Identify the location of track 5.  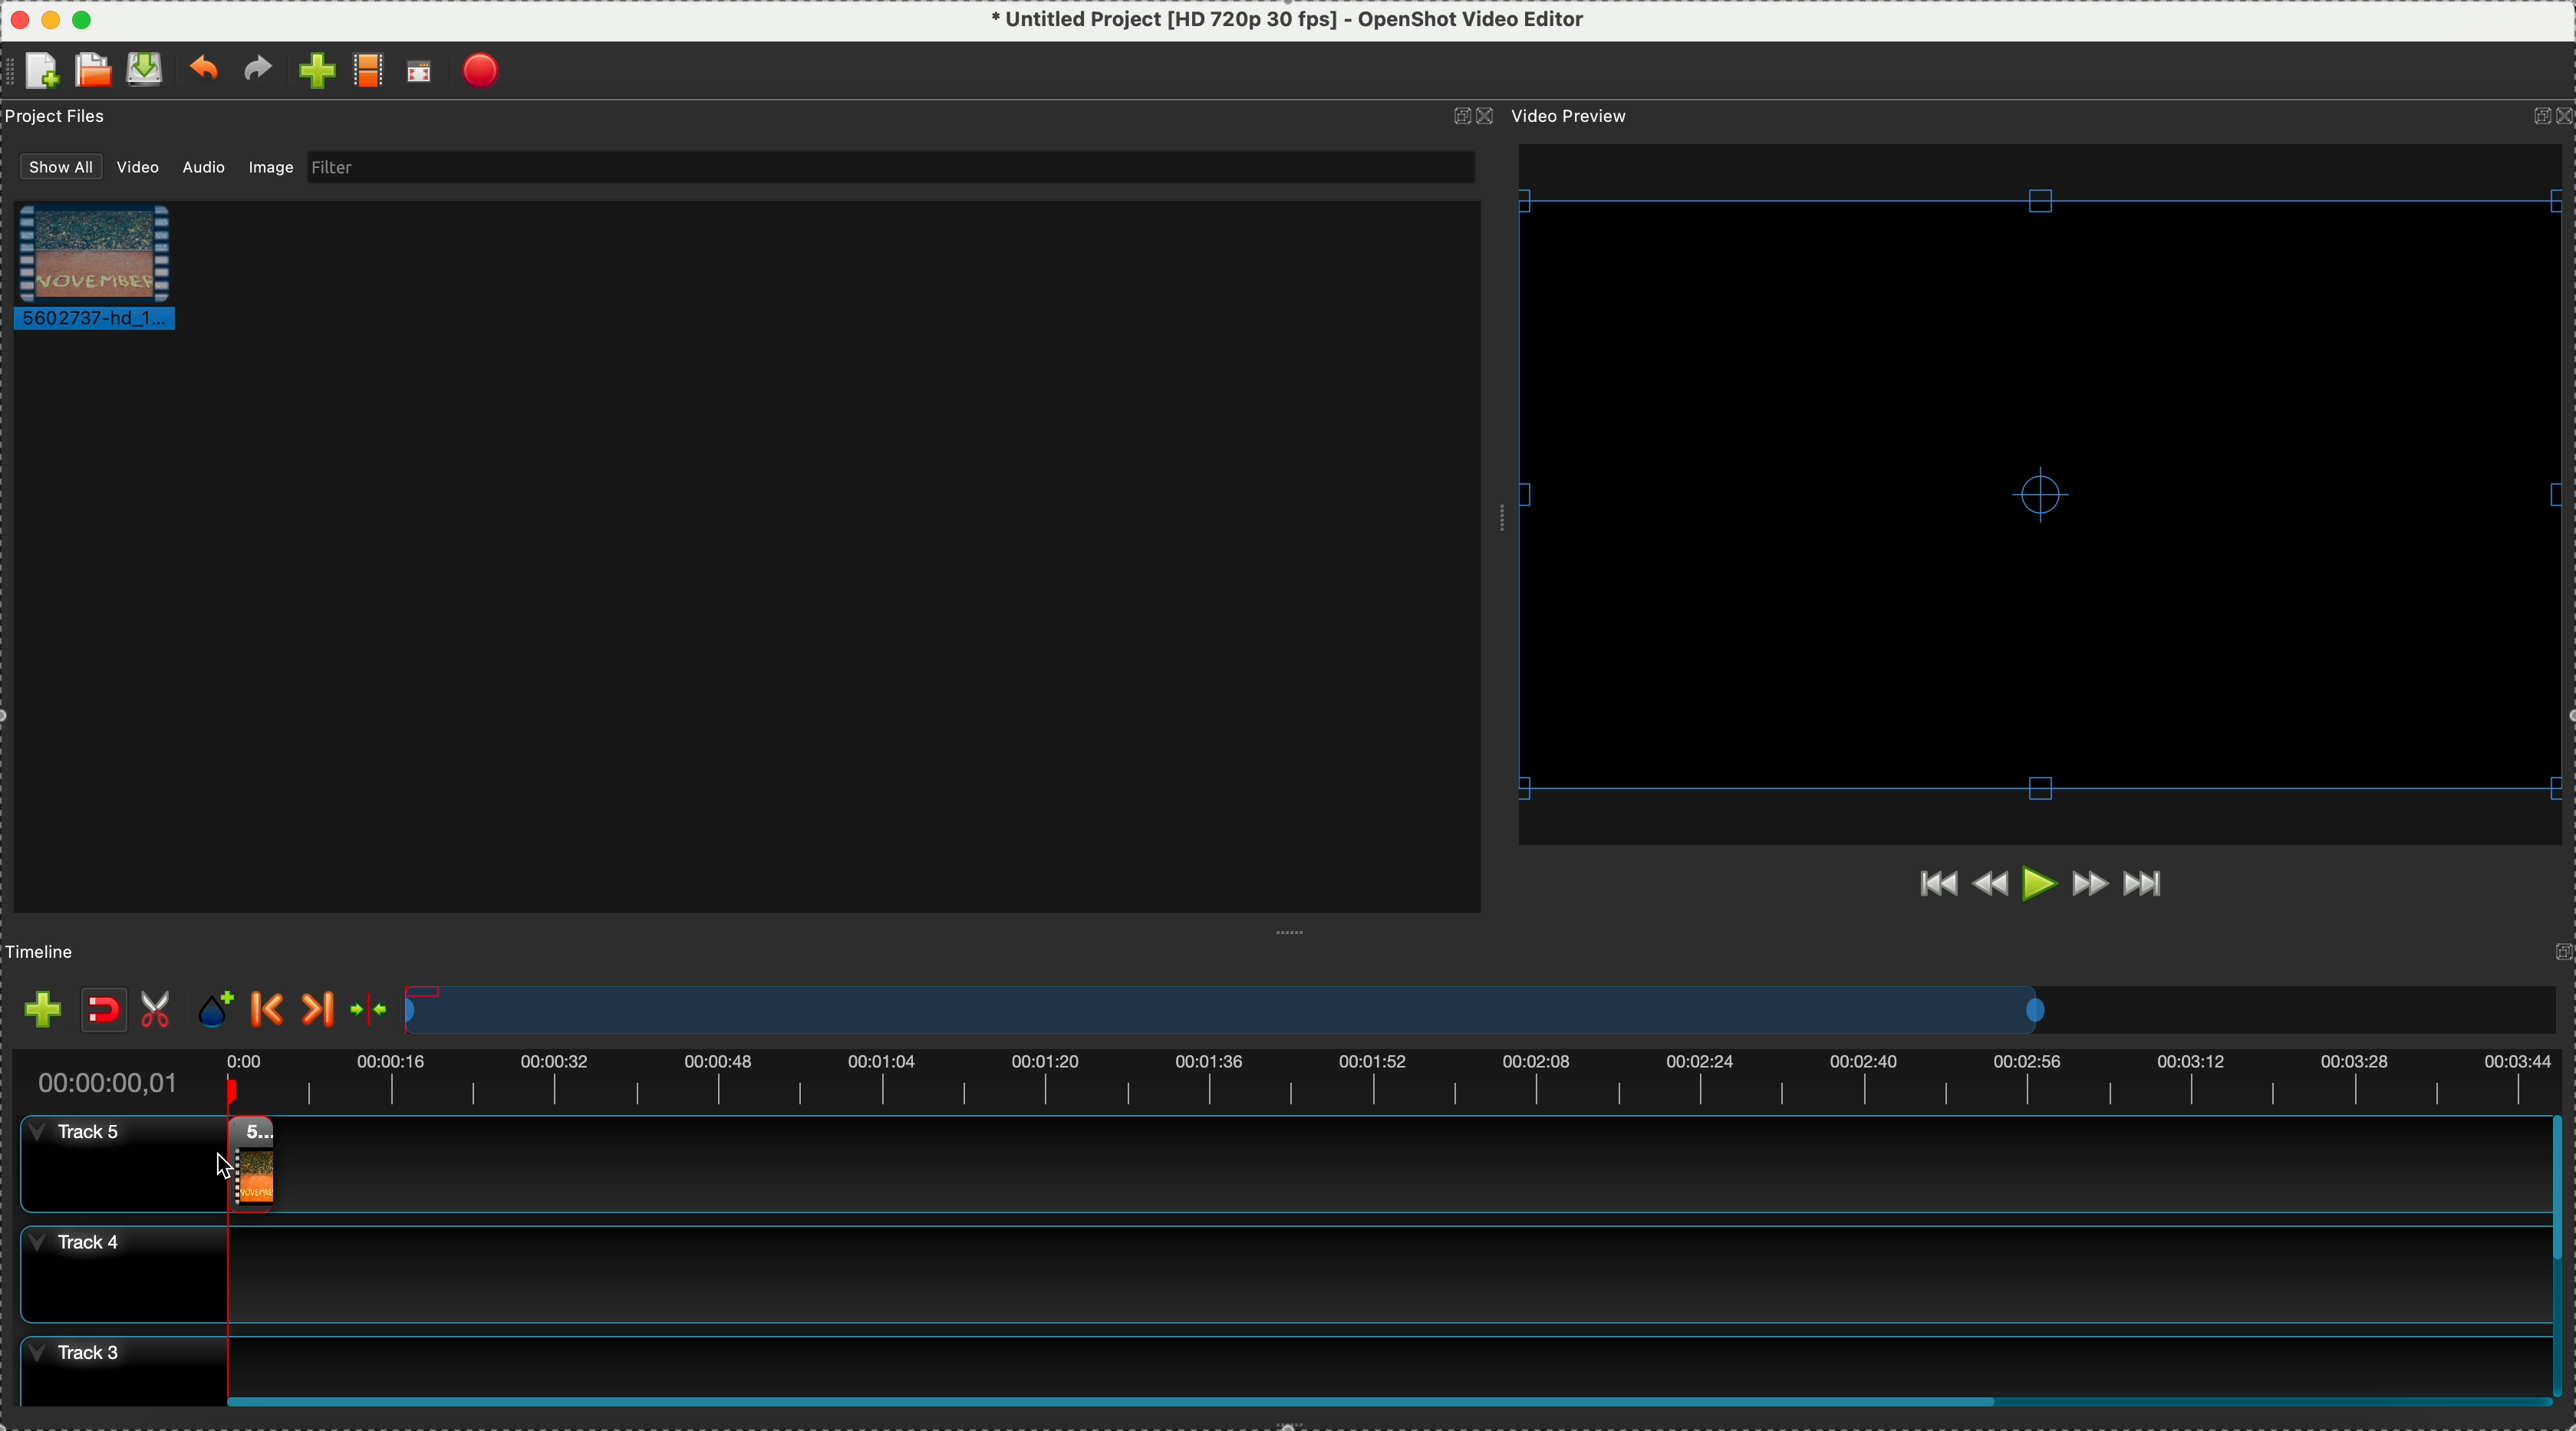
(1277, 1163).